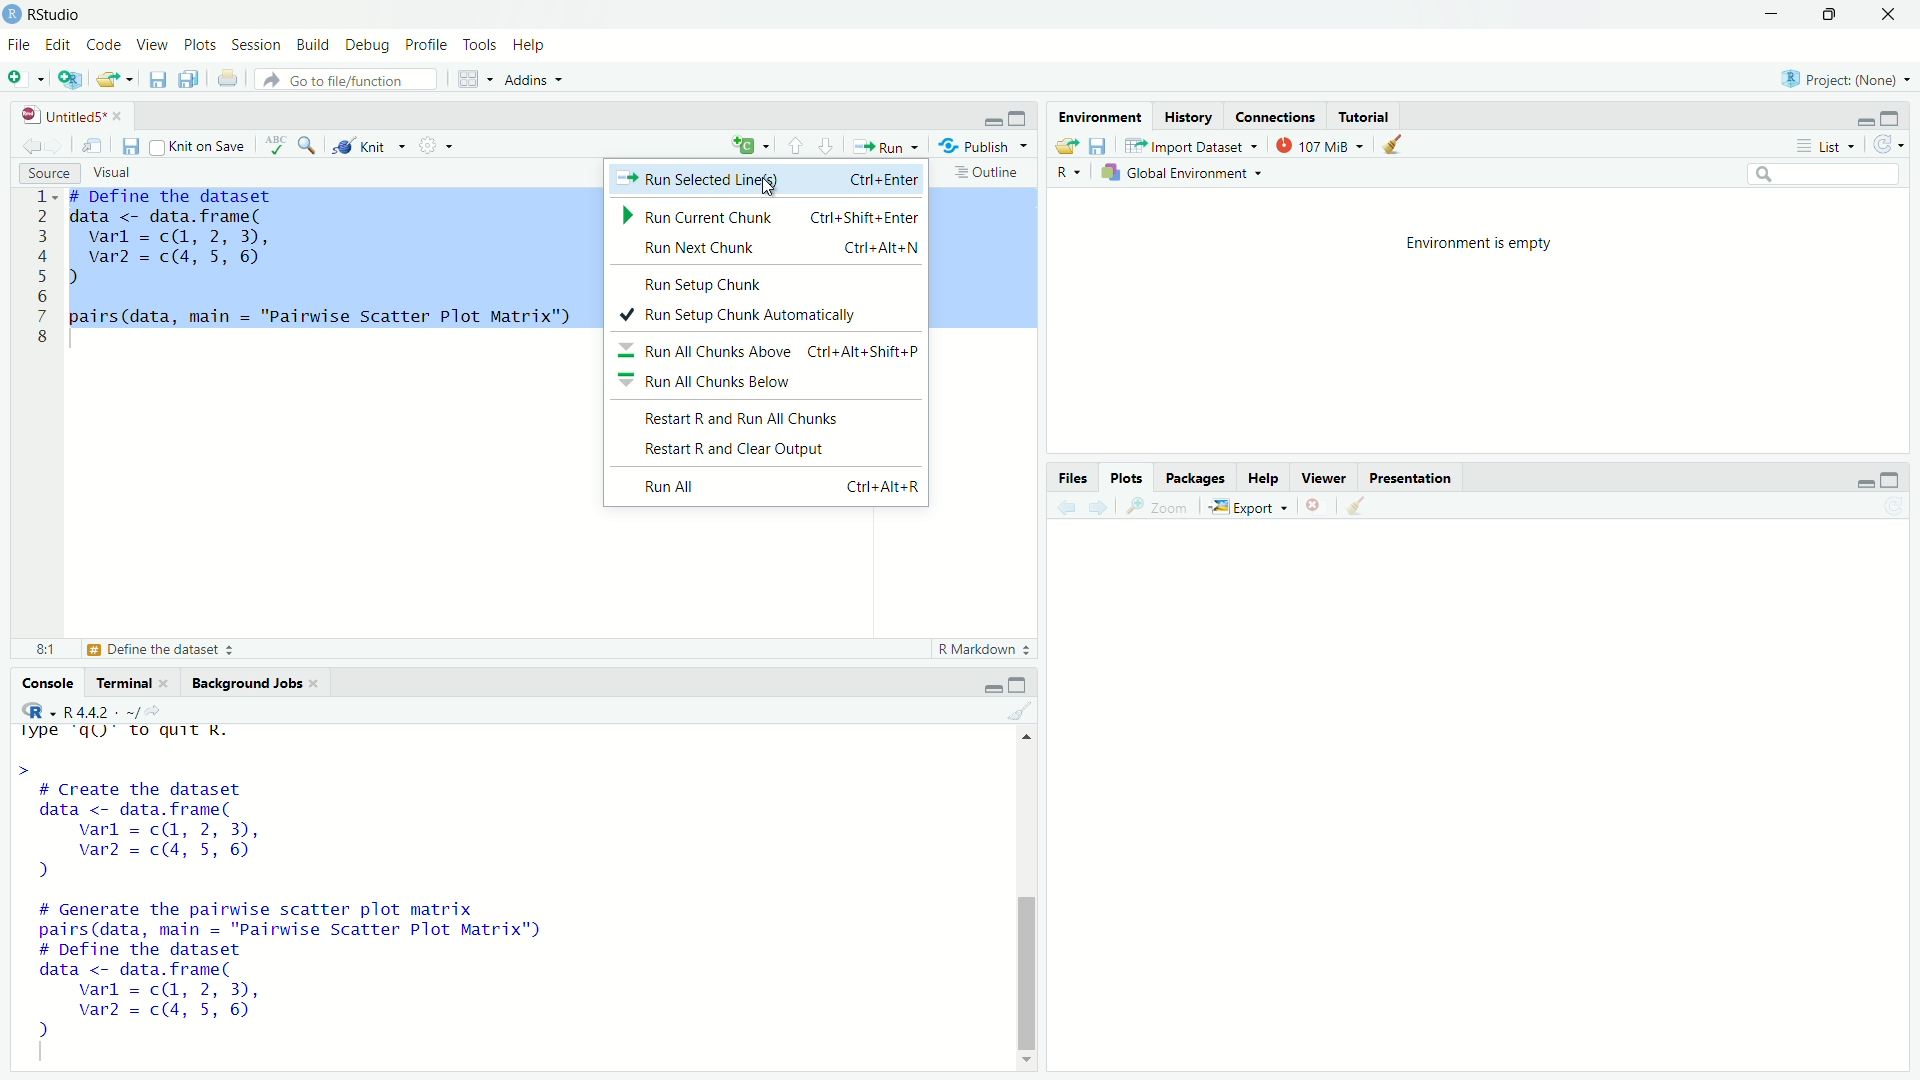  I want to click on Build, so click(315, 45).